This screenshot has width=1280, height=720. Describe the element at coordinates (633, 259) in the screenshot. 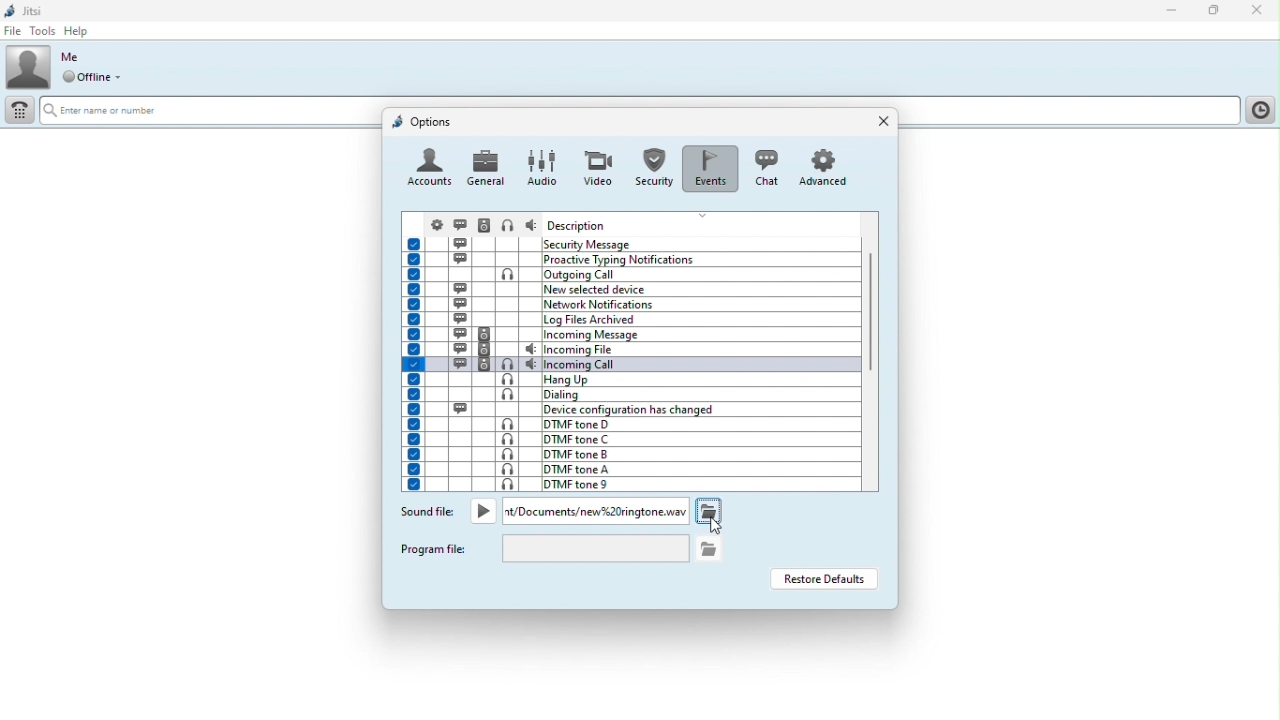

I see `proactive typing notifications` at that location.